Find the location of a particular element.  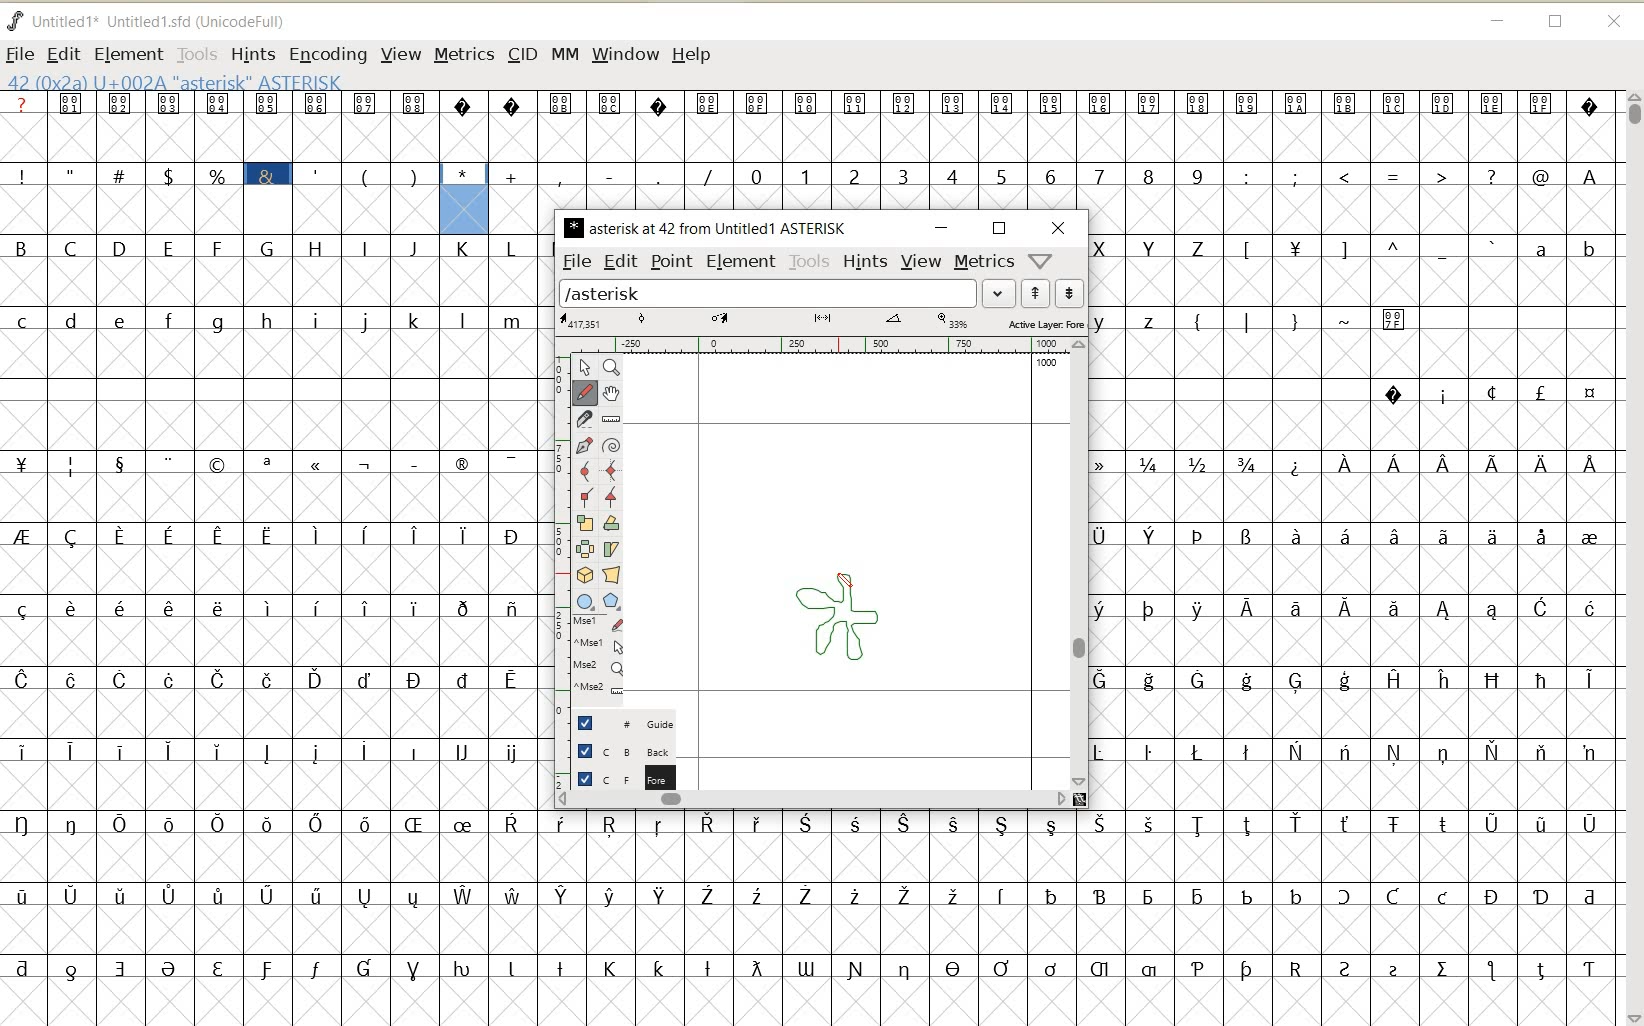

42 (0x2A) U+002A "Asterisk" ASTERISK is located at coordinates (174, 81).